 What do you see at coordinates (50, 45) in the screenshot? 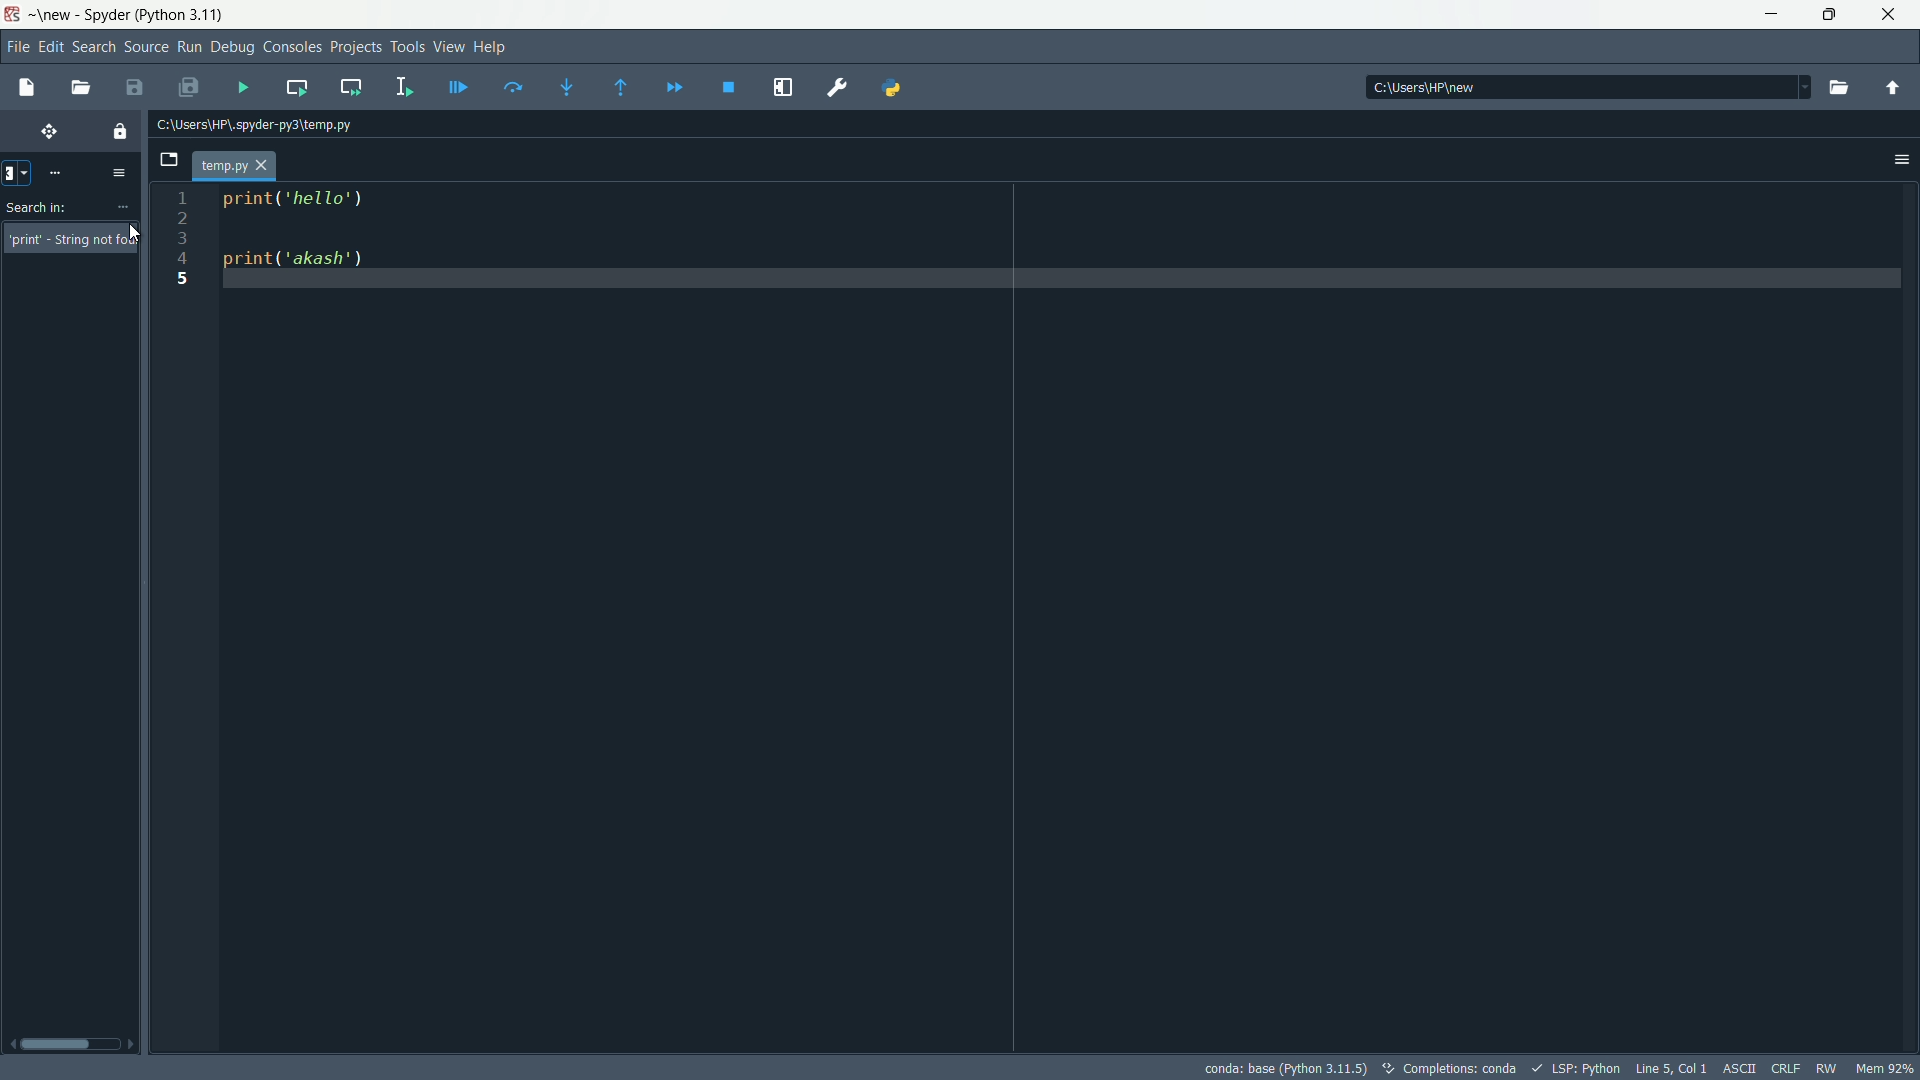
I see `edit menu` at bounding box center [50, 45].